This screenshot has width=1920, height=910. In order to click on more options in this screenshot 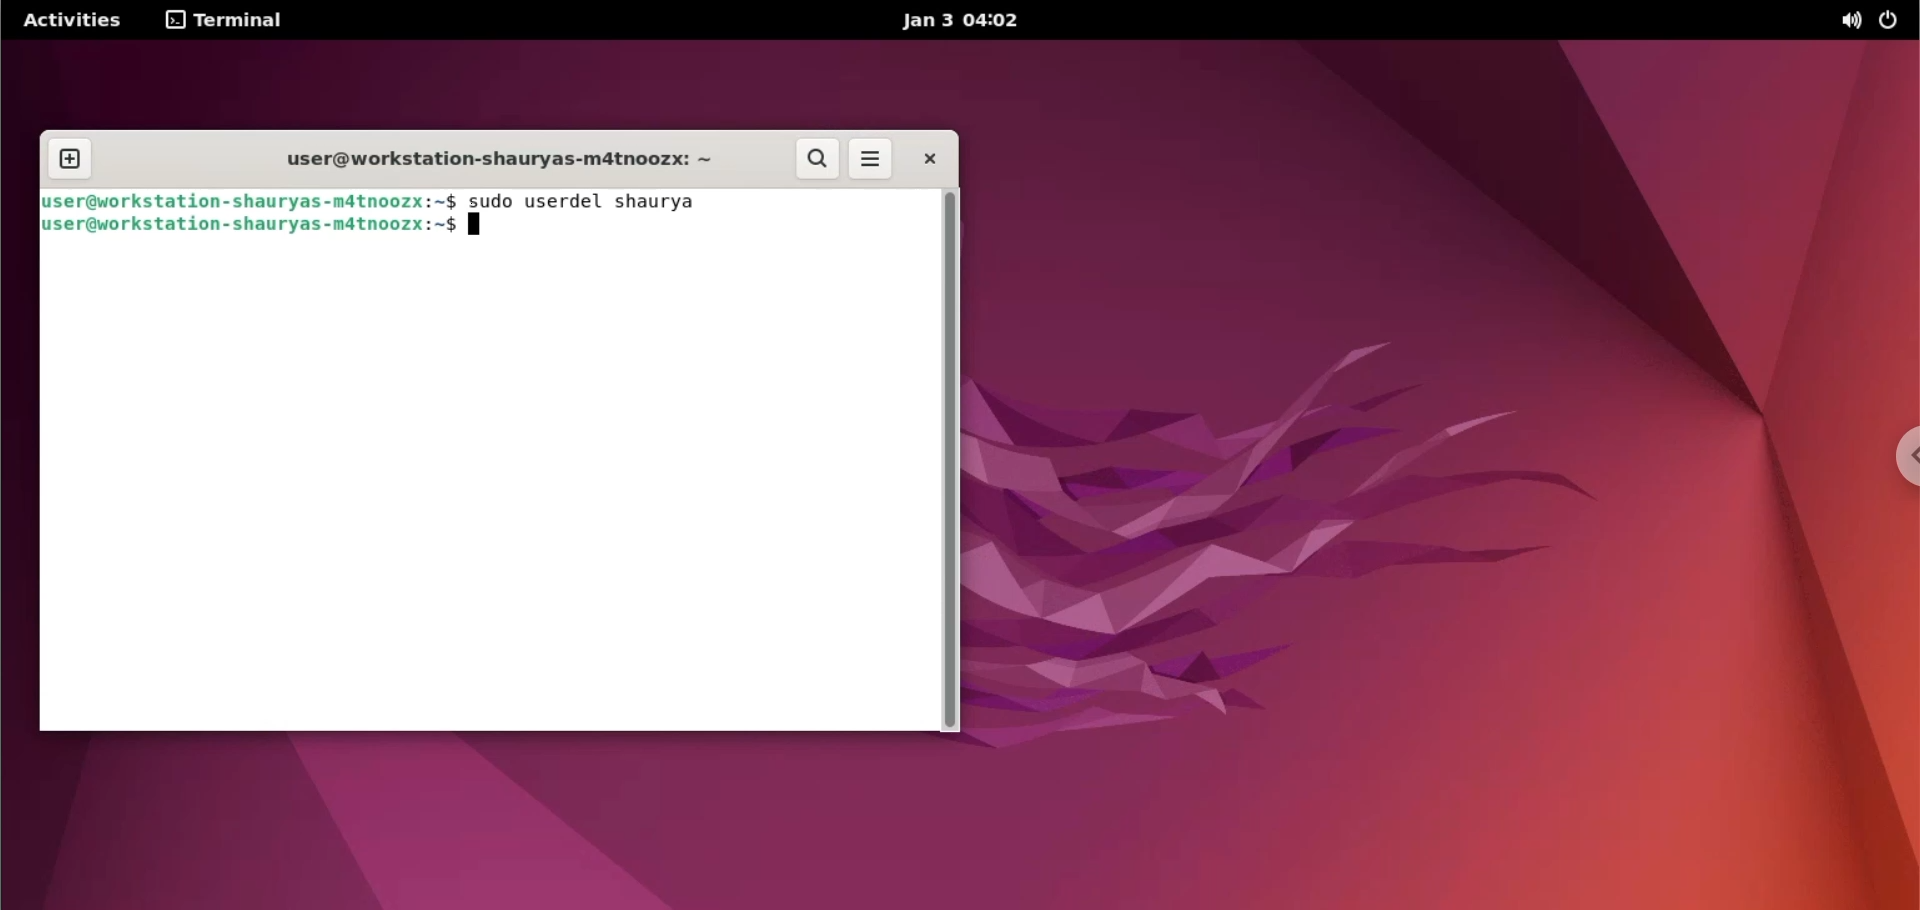, I will do `click(872, 158)`.